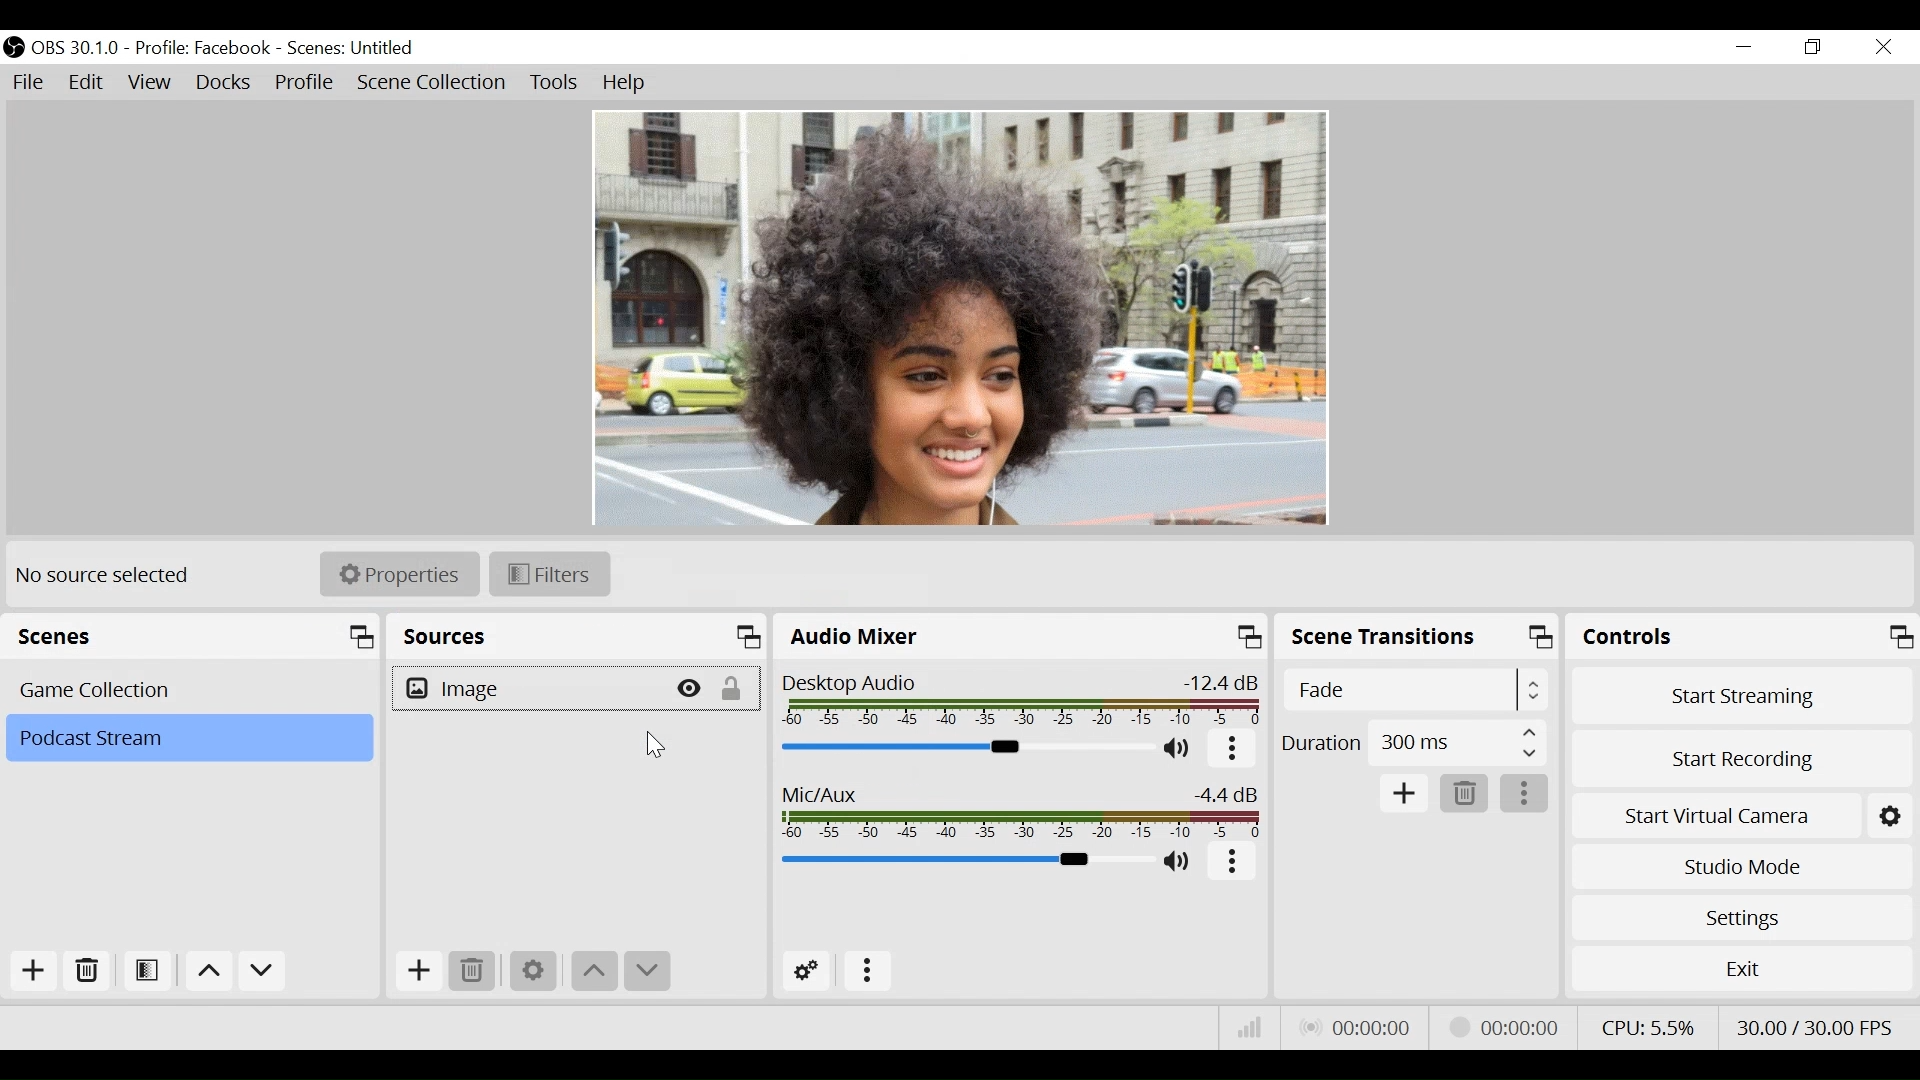 The image size is (1920, 1080). Describe the element at coordinates (555, 83) in the screenshot. I see `Tools` at that location.